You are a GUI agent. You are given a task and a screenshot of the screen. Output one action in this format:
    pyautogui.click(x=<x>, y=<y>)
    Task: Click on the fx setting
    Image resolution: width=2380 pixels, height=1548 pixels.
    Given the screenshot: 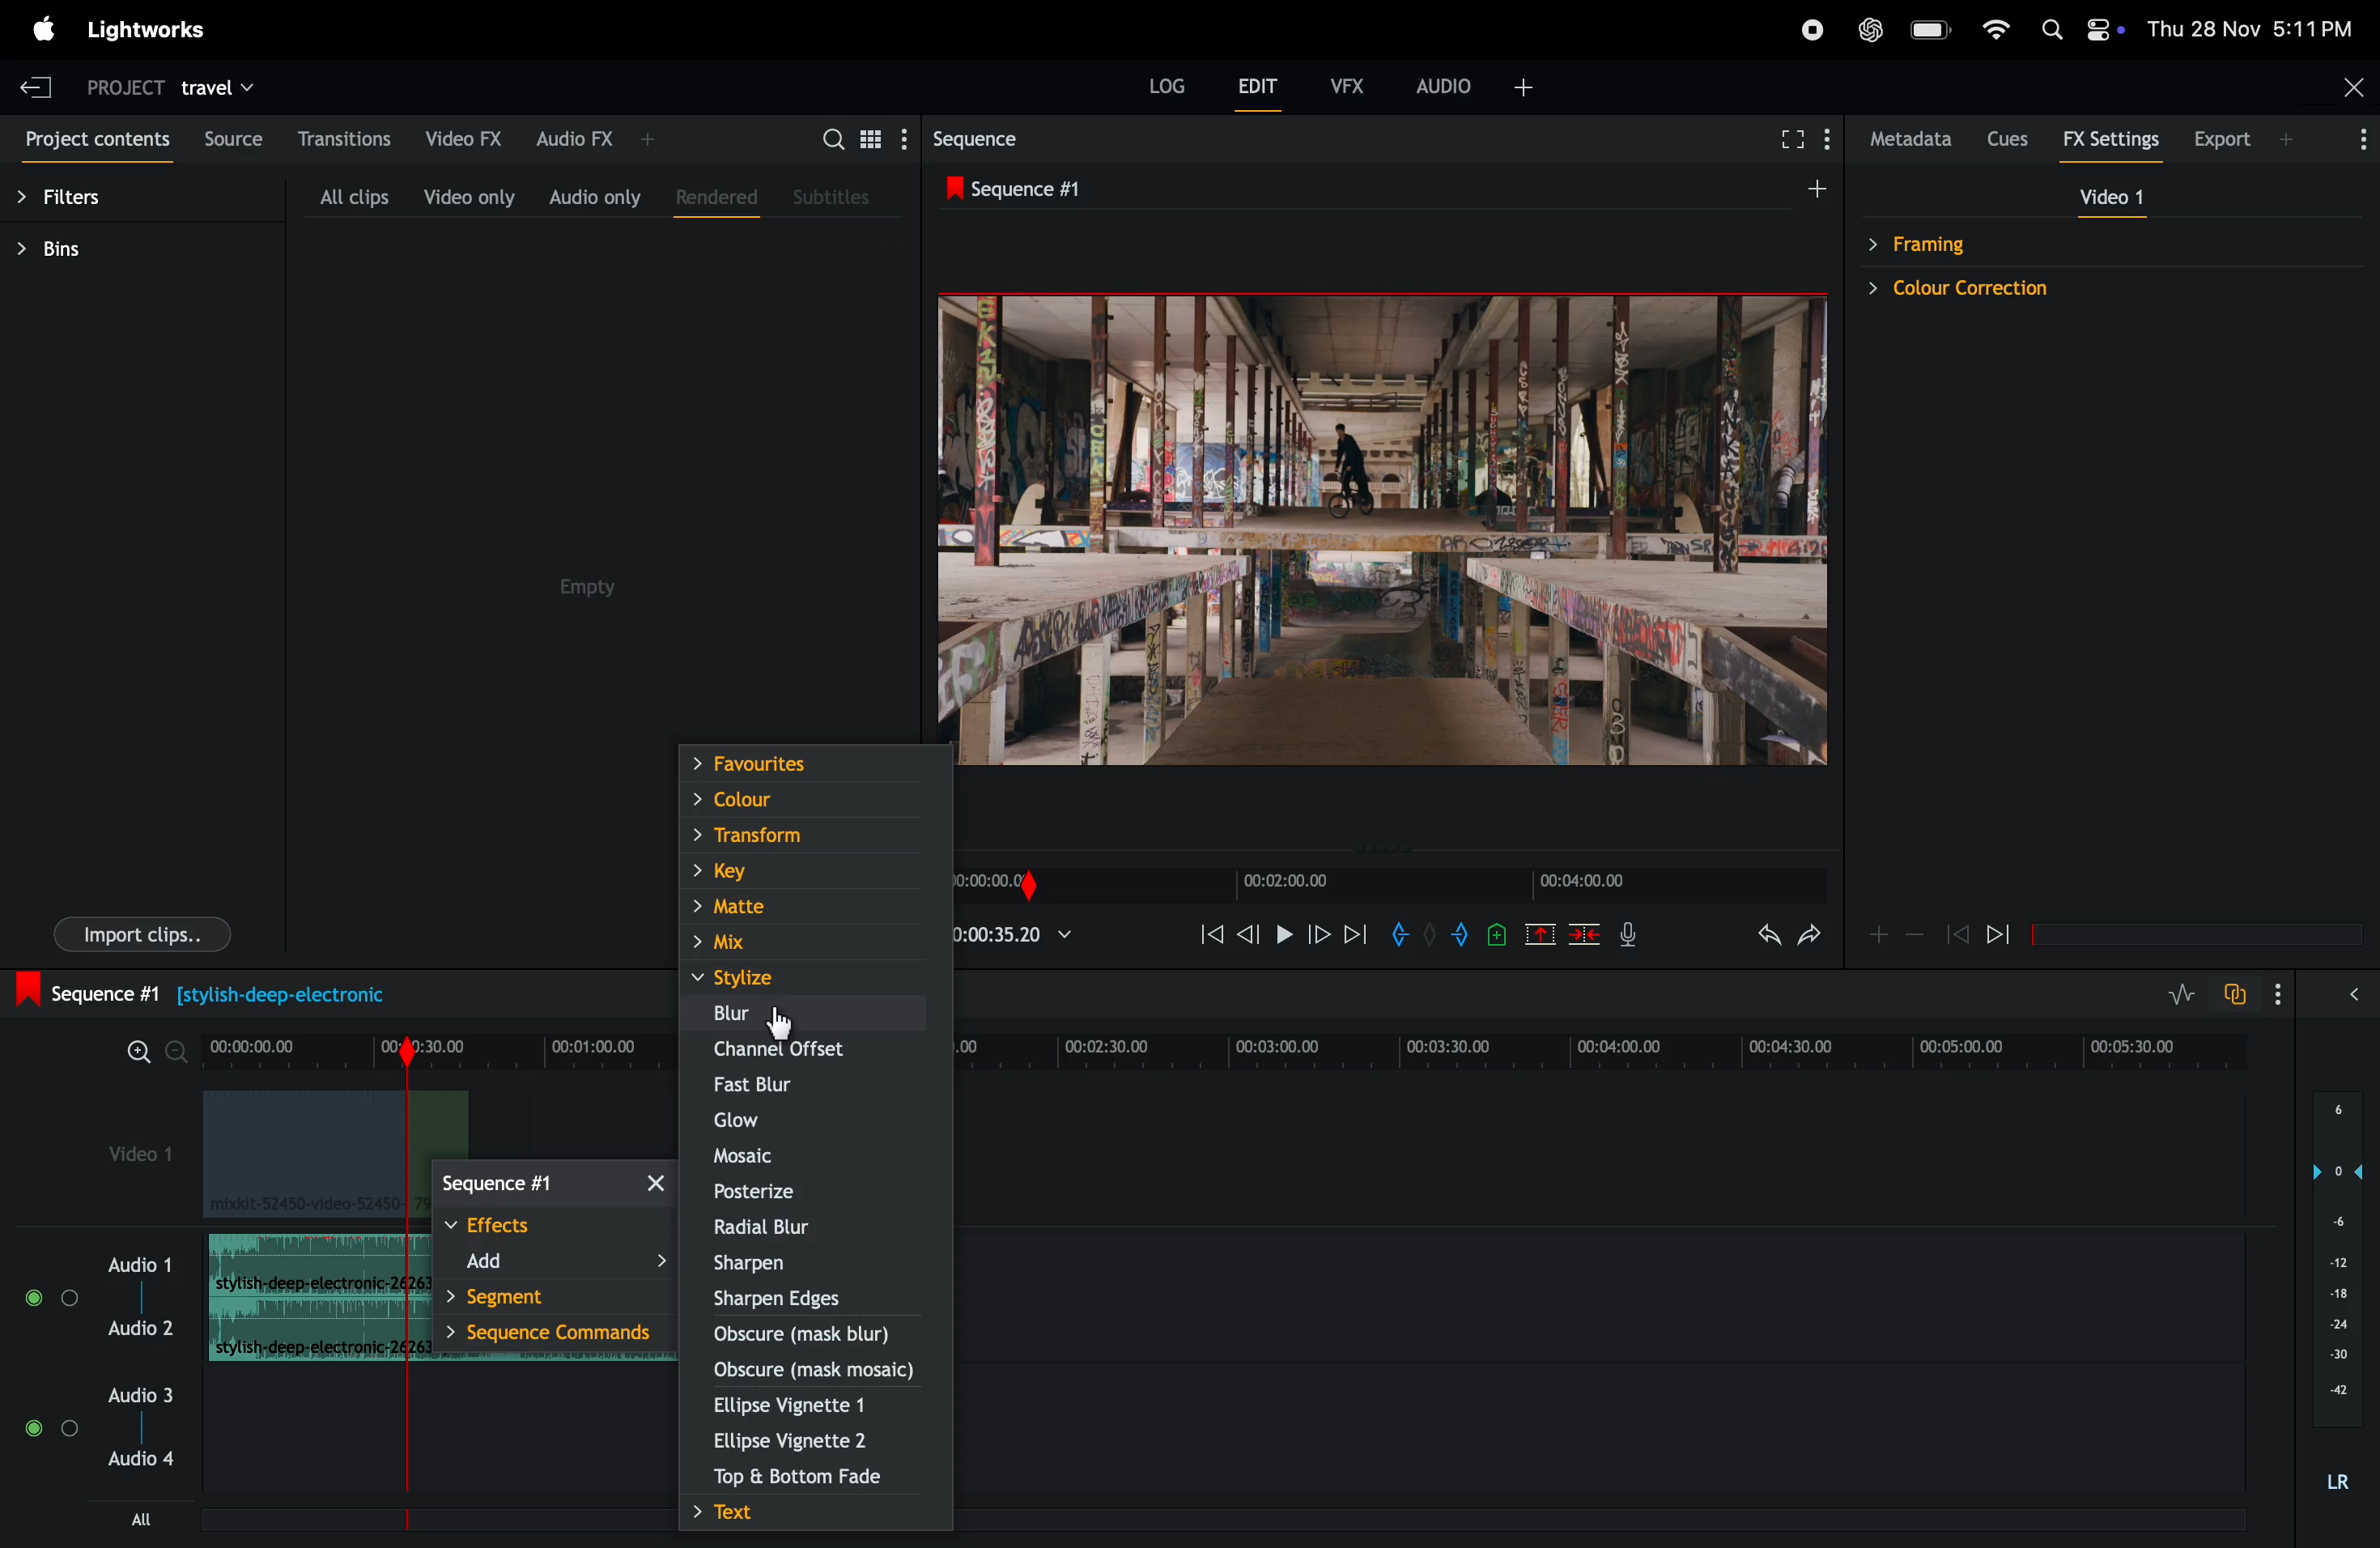 What is the action you would take?
    pyautogui.click(x=2107, y=140)
    